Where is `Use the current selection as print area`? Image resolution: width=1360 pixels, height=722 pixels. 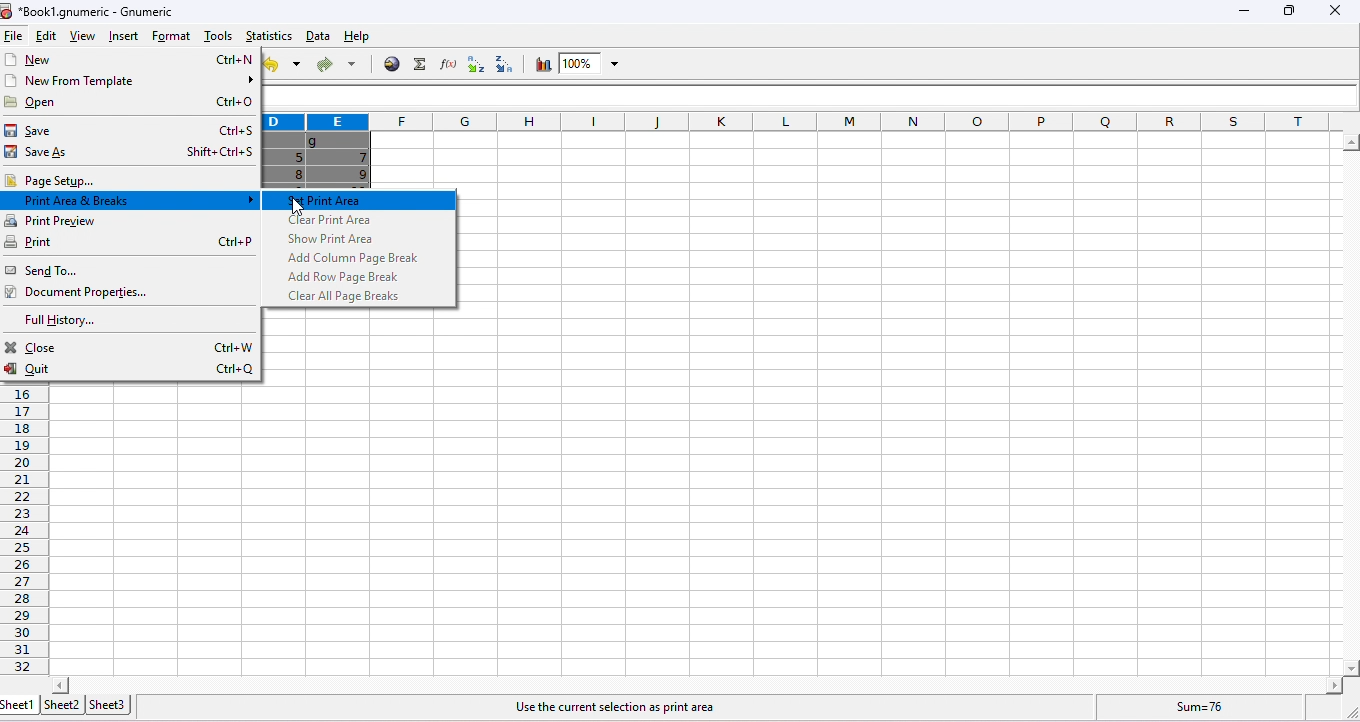
Use the current selection as print area is located at coordinates (611, 708).